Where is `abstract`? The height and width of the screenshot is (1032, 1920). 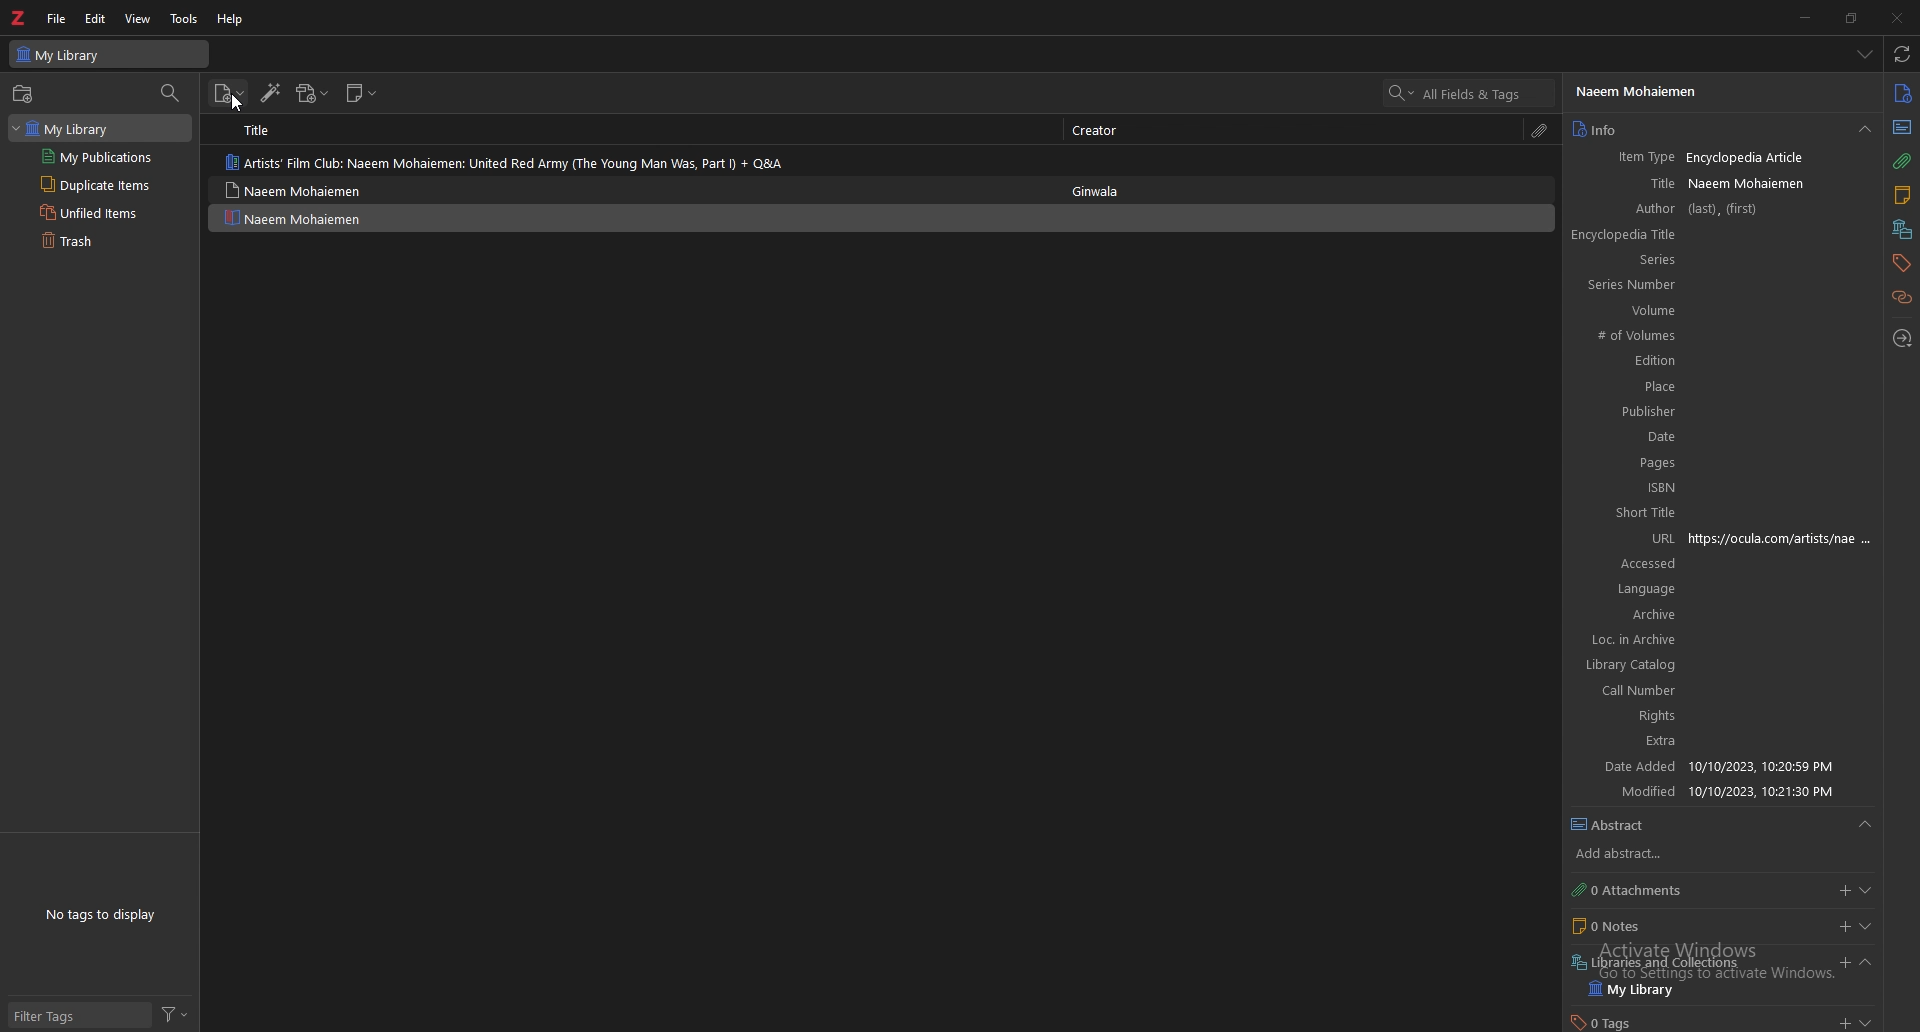 abstract is located at coordinates (1724, 825).